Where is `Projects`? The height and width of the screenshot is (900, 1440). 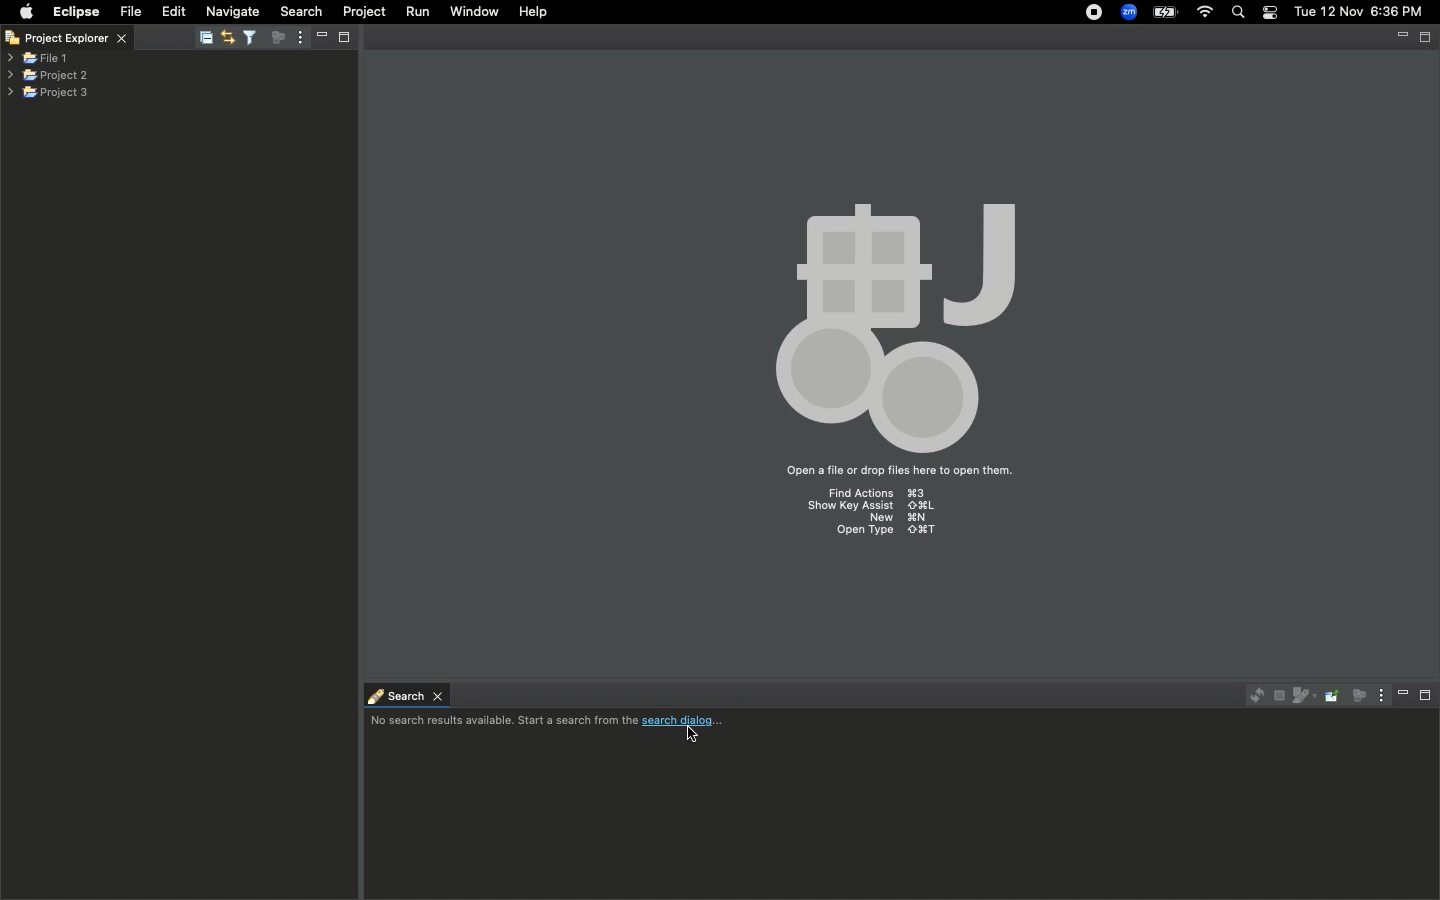
Projects is located at coordinates (49, 73).